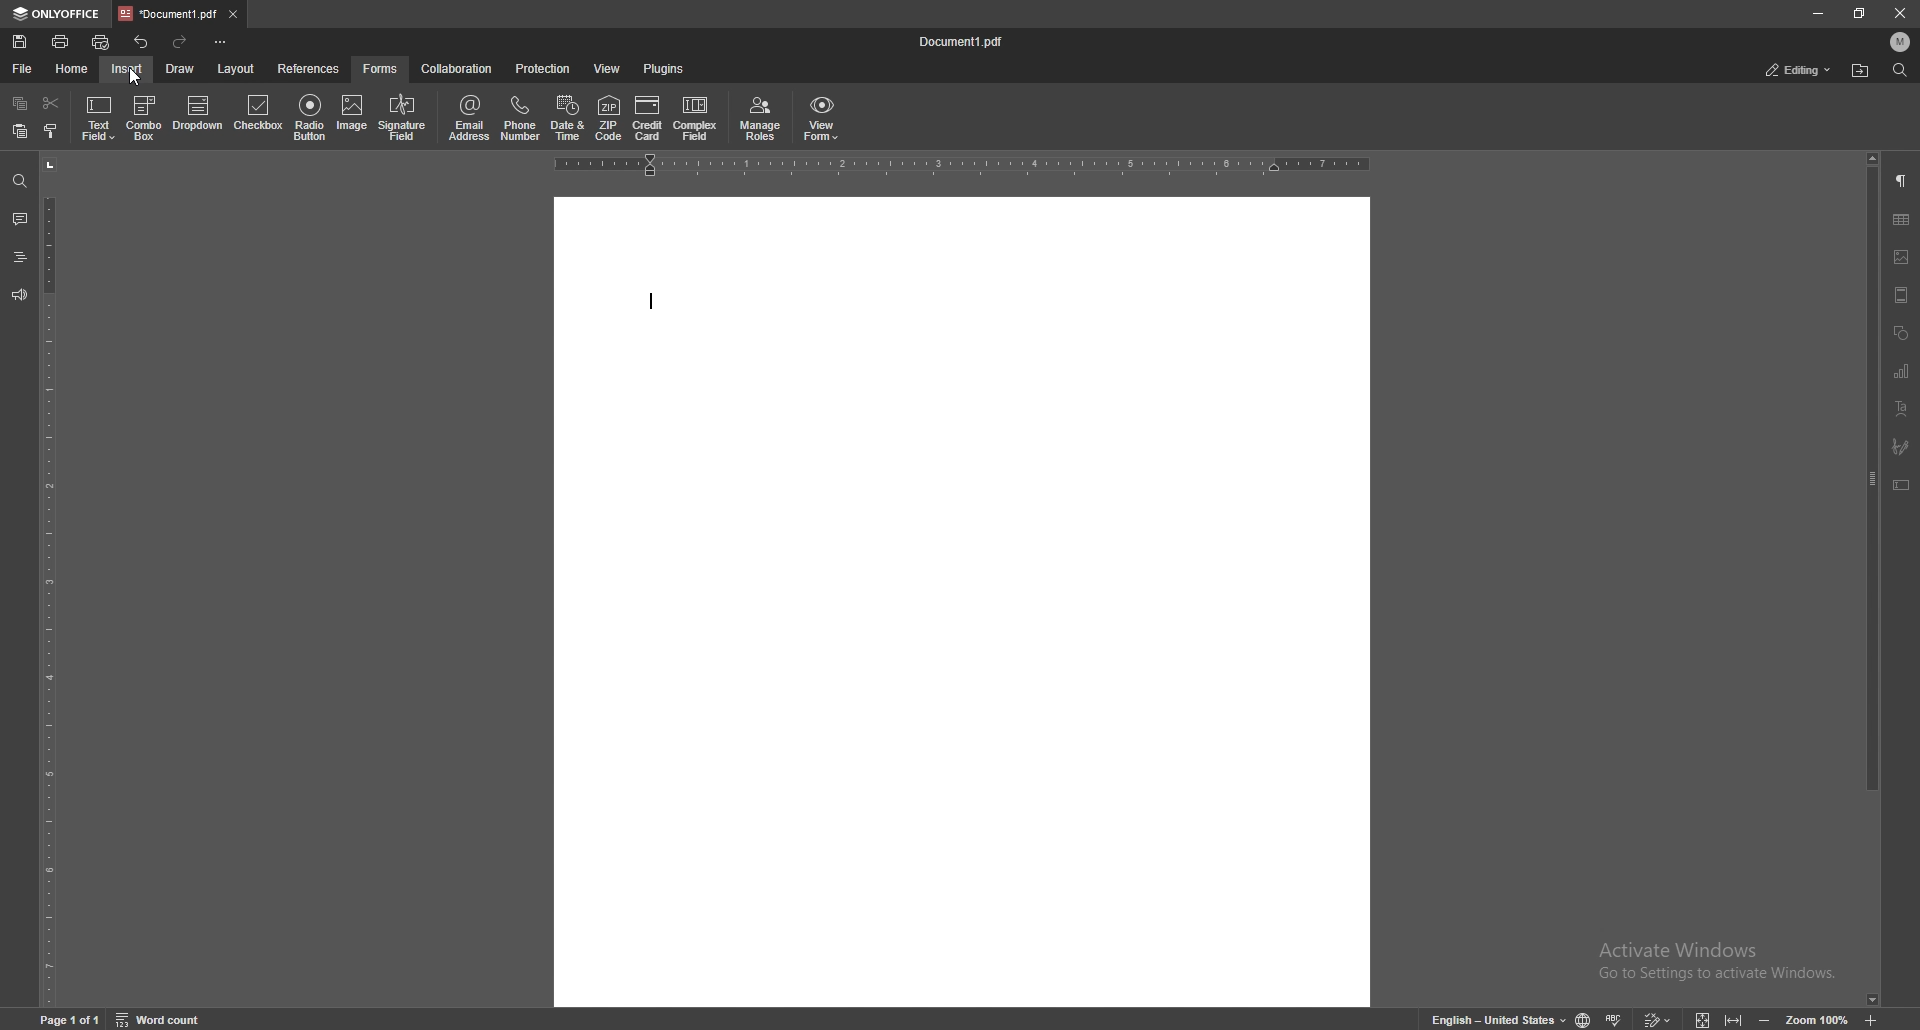  Describe the element at coordinates (1902, 332) in the screenshot. I see `shapes` at that location.